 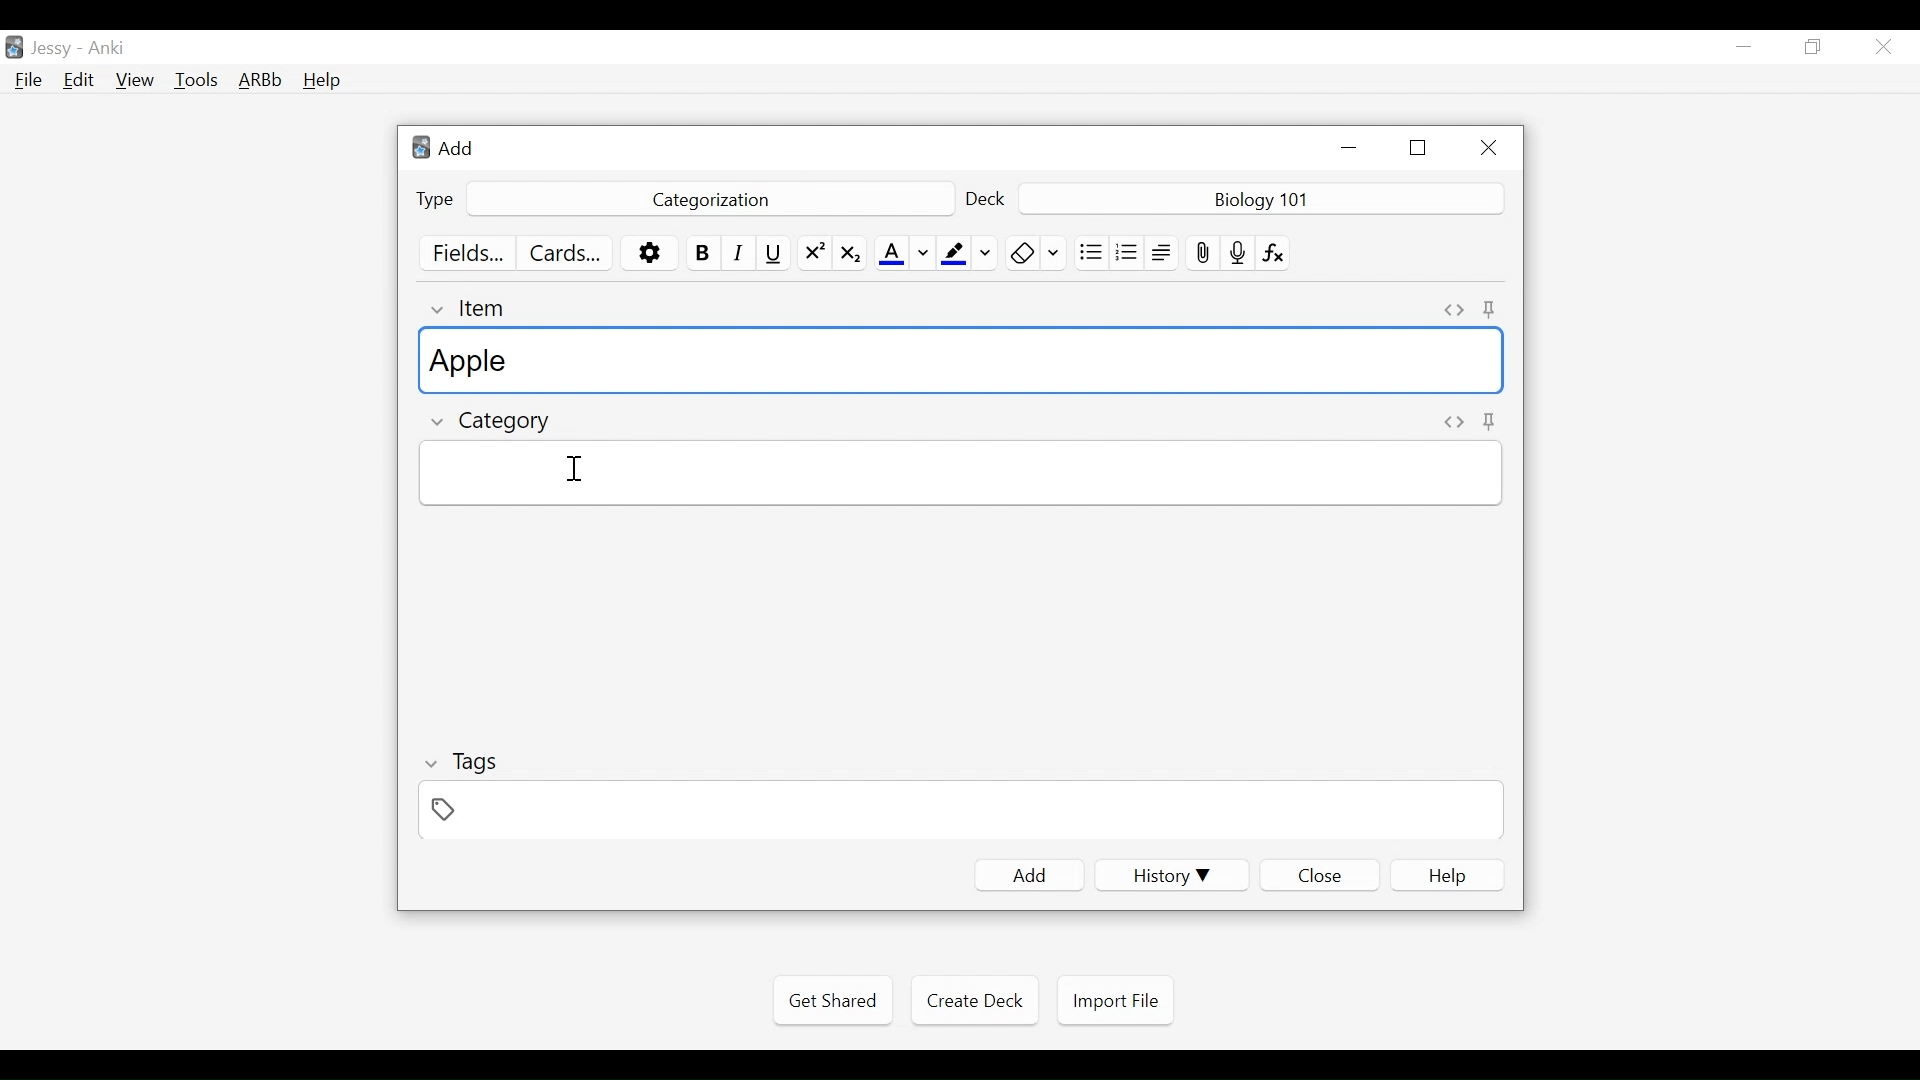 I want to click on Categorization, so click(x=707, y=200).